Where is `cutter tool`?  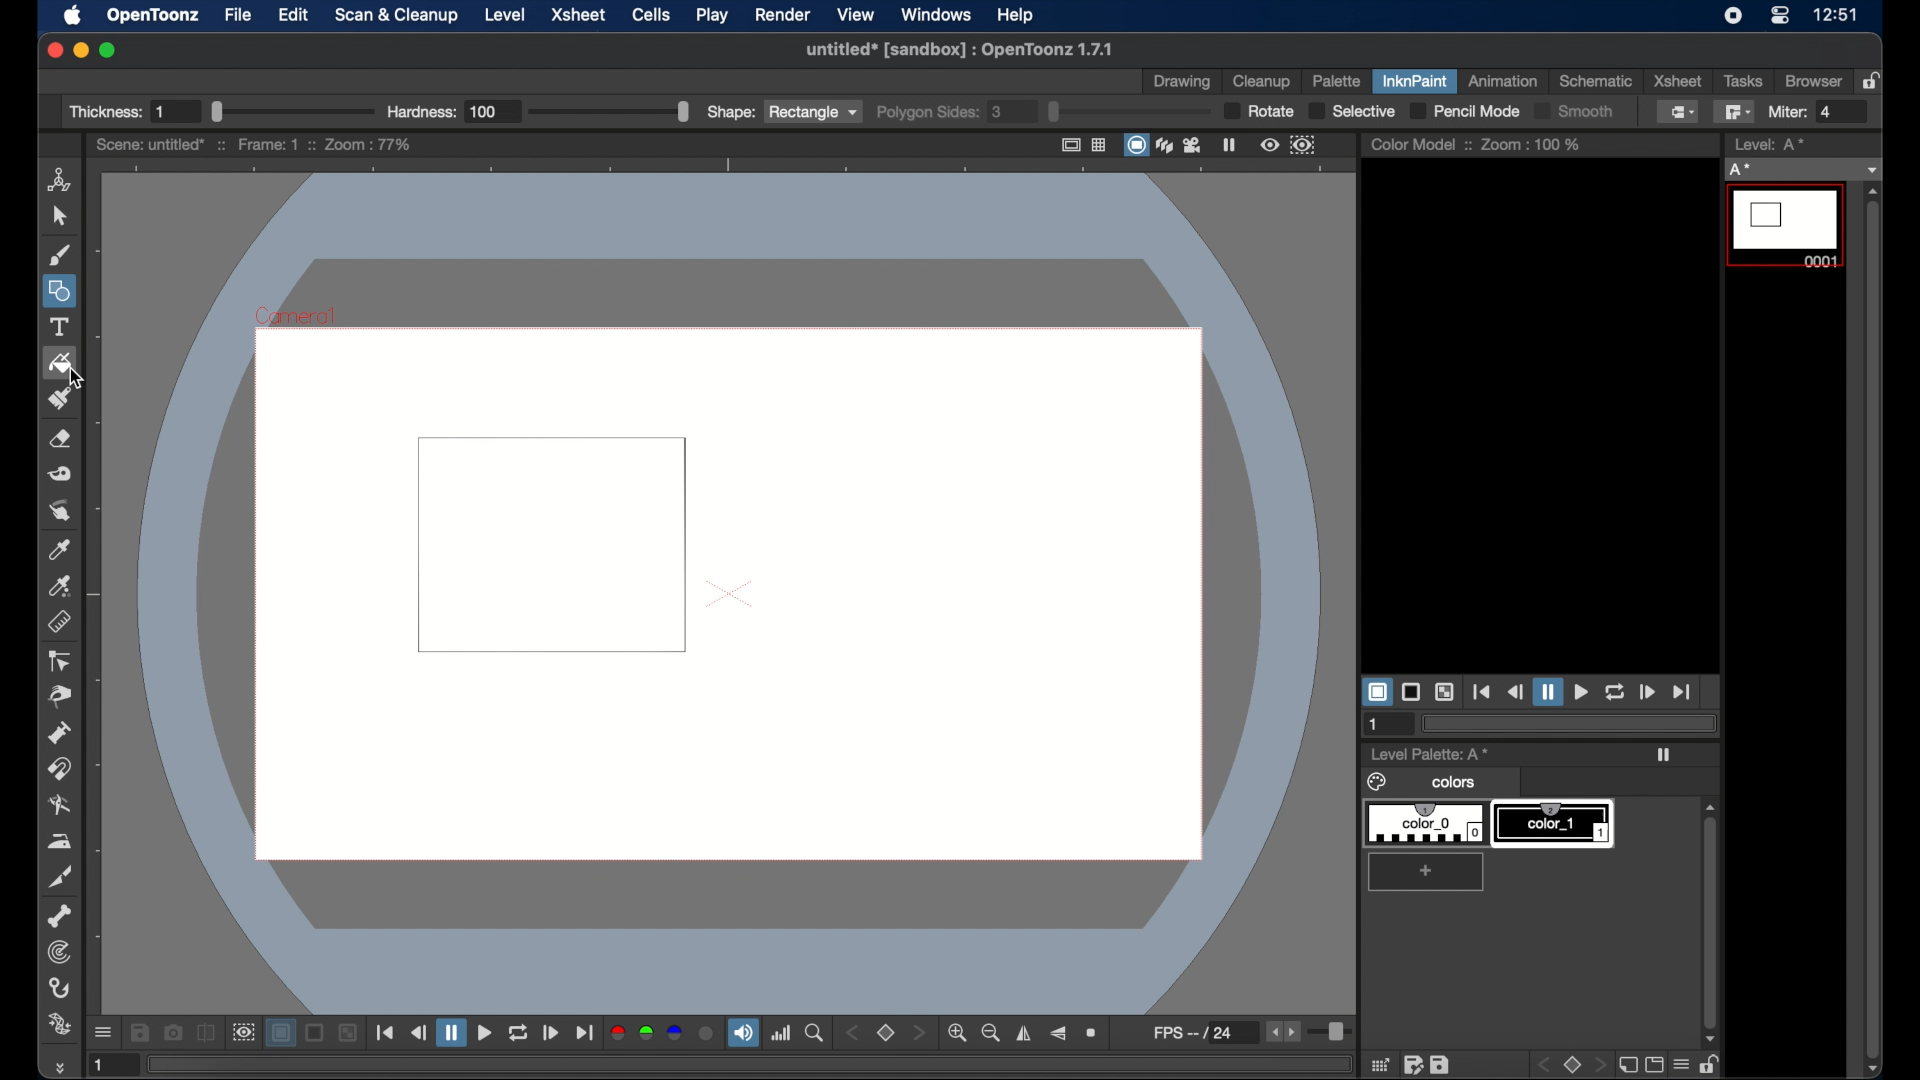
cutter tool is located at coordinates (60, 877).